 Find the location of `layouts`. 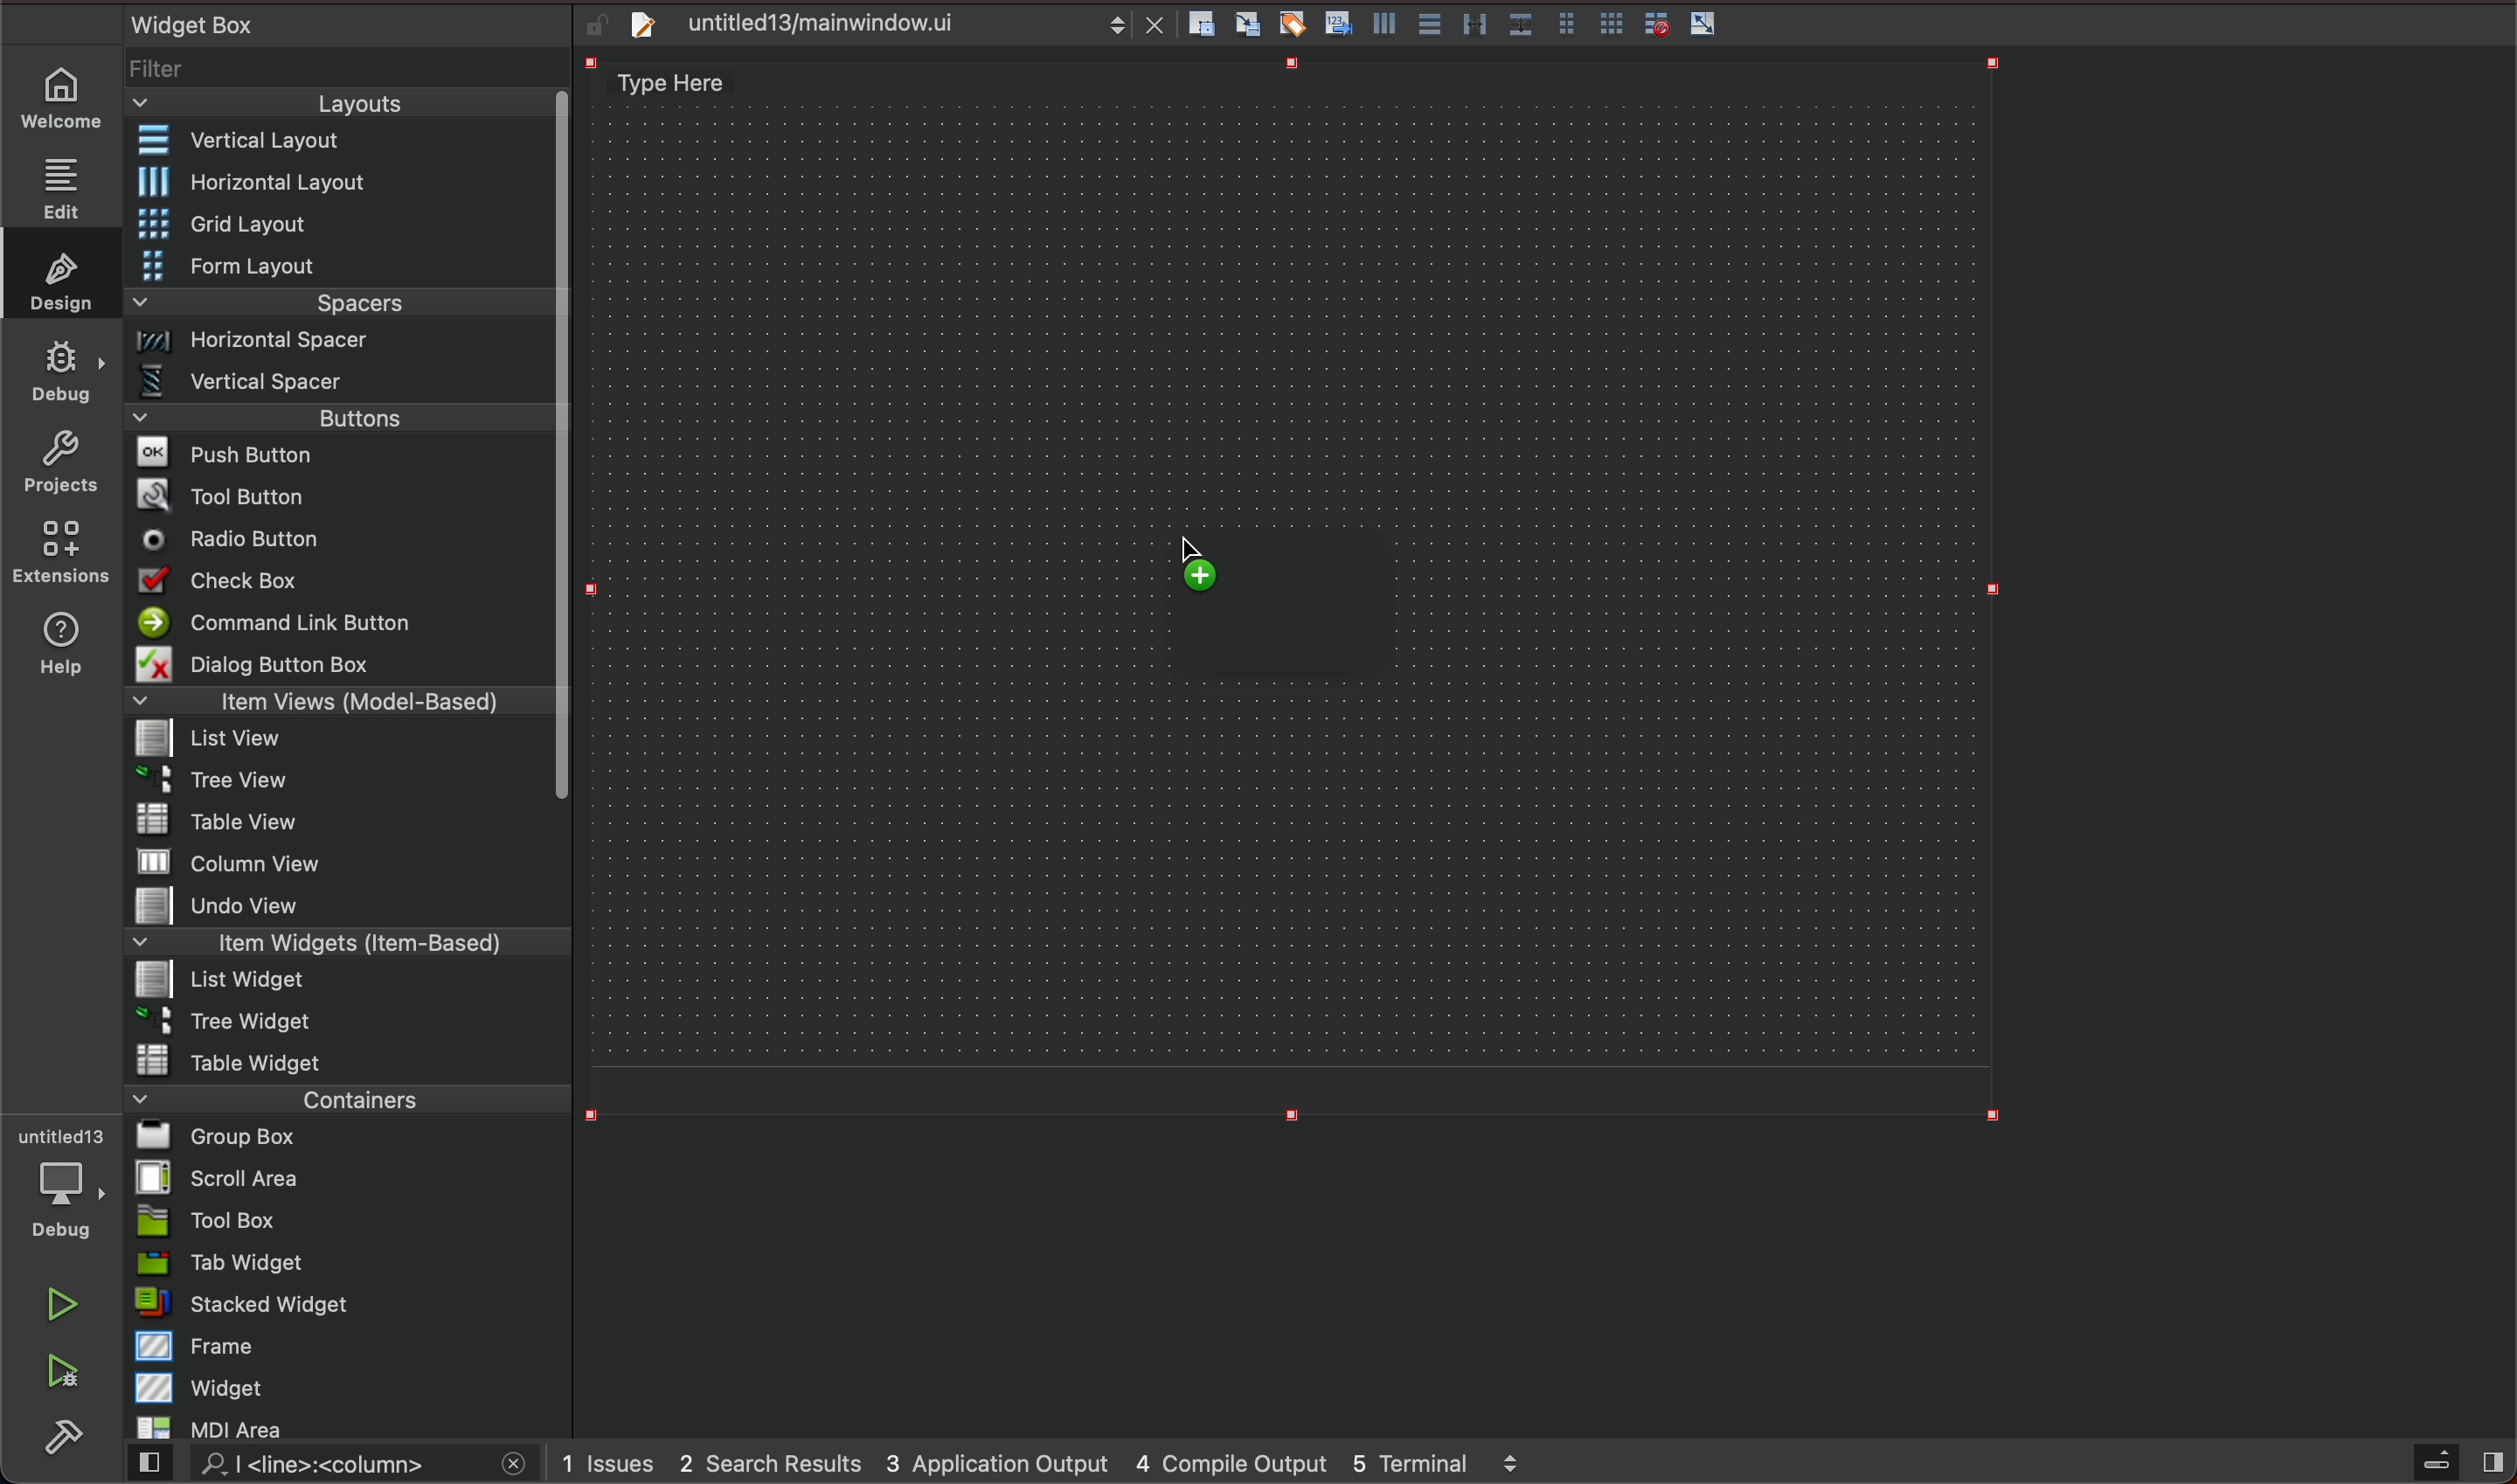

layouts is located at coordinates (348, 103).